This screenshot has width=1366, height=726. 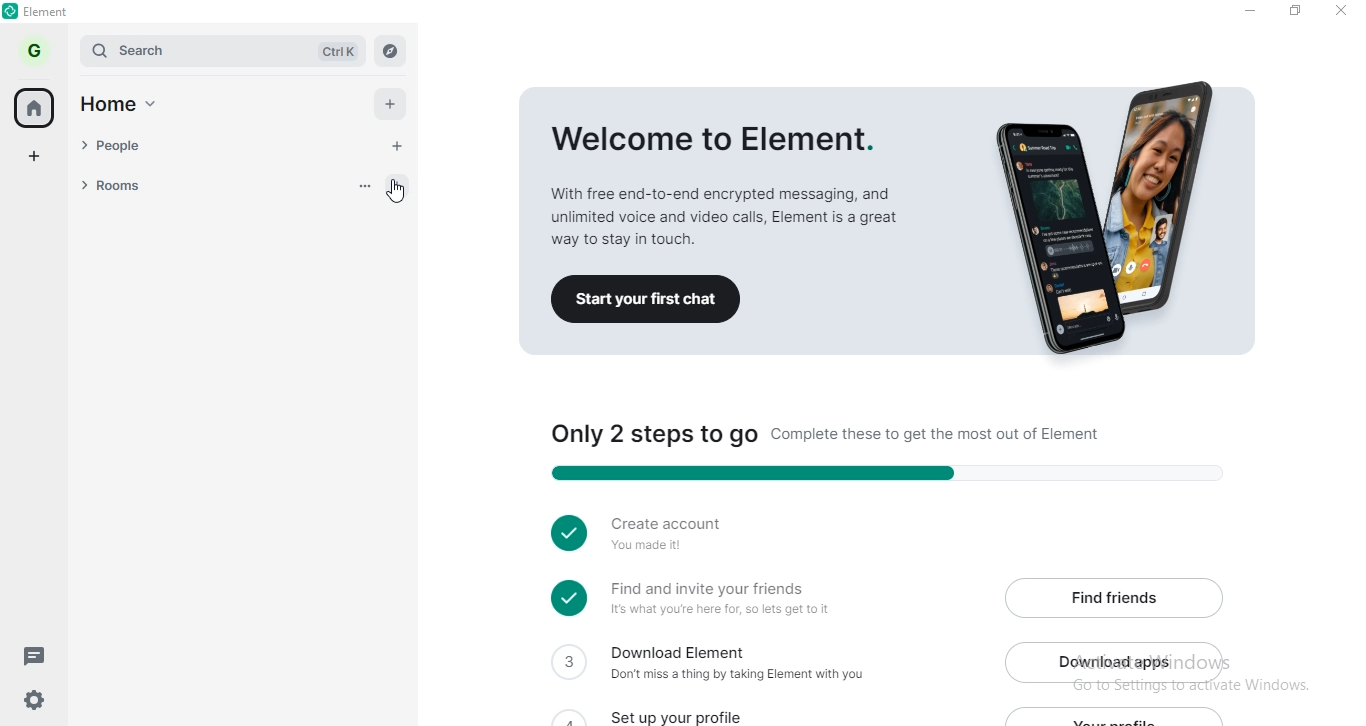 I want to click on home, so click(x=129, y=107).